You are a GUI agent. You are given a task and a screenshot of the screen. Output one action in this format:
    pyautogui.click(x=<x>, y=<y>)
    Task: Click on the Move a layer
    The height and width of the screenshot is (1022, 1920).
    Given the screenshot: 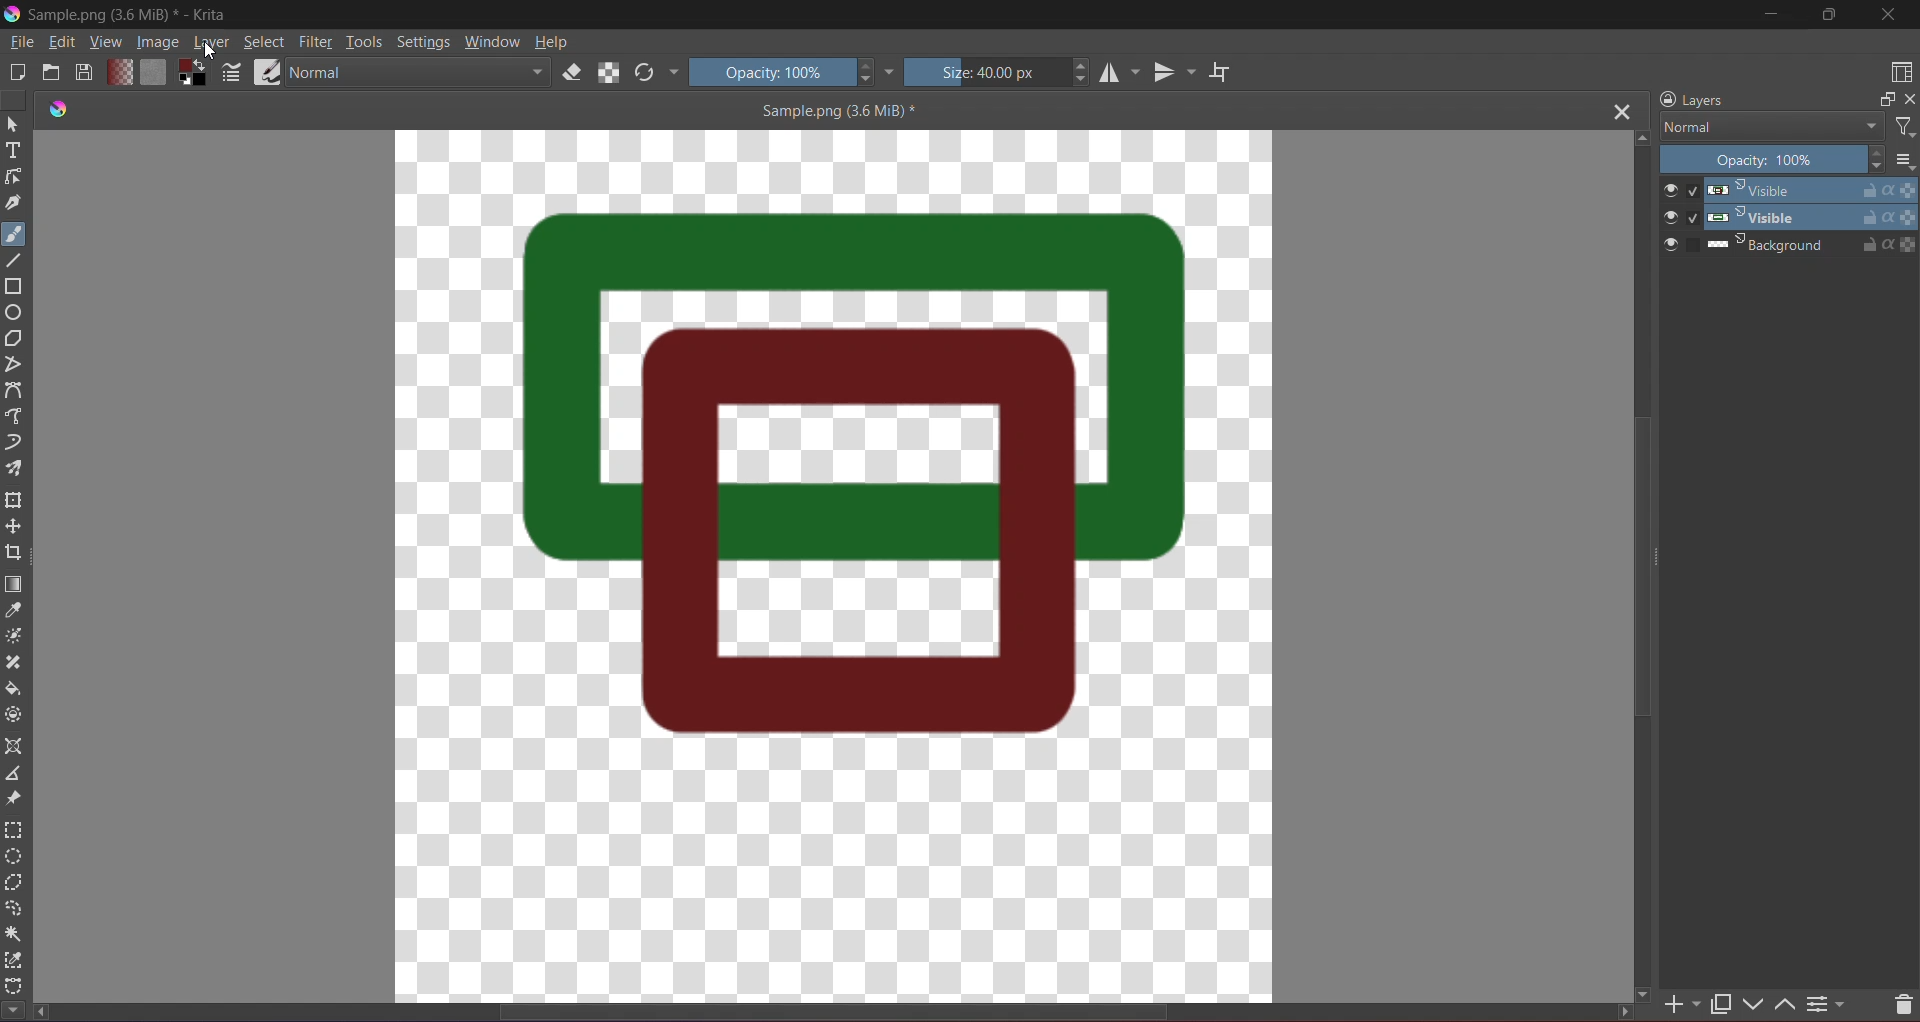 What is the action you would take?
    pyautogui.click(x=15, y=527)
    